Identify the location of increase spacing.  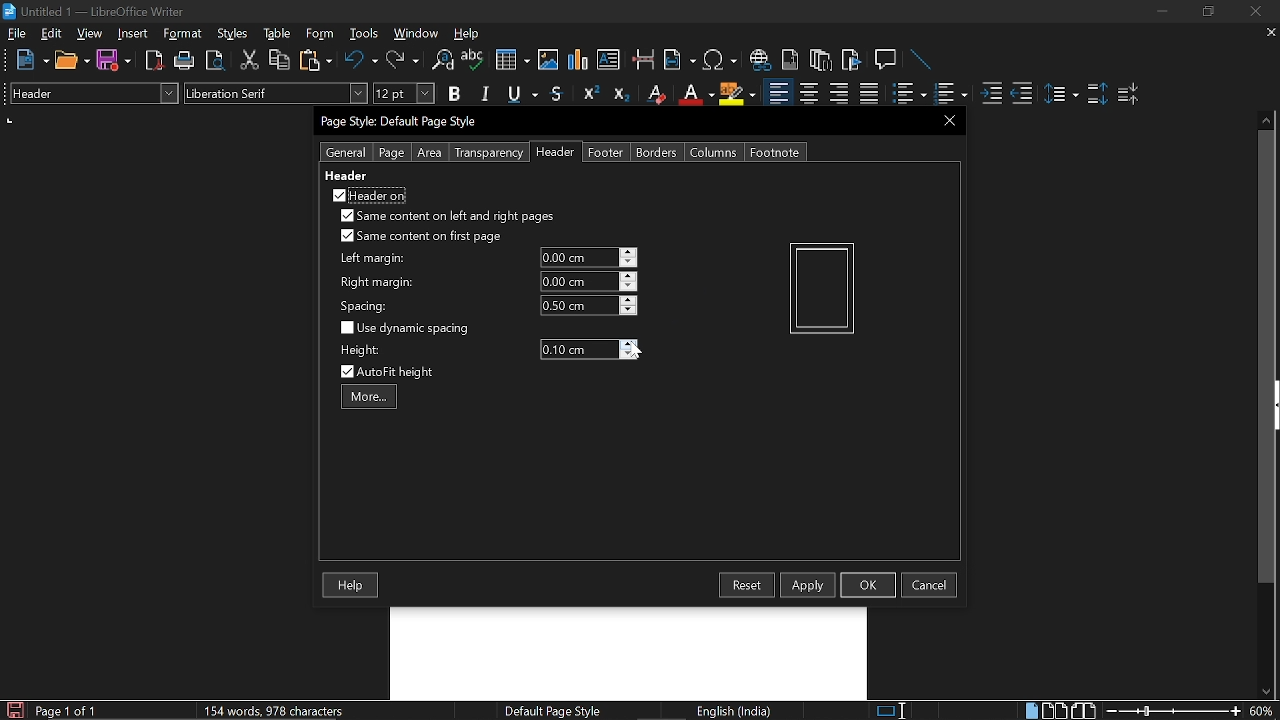
(629, 299).